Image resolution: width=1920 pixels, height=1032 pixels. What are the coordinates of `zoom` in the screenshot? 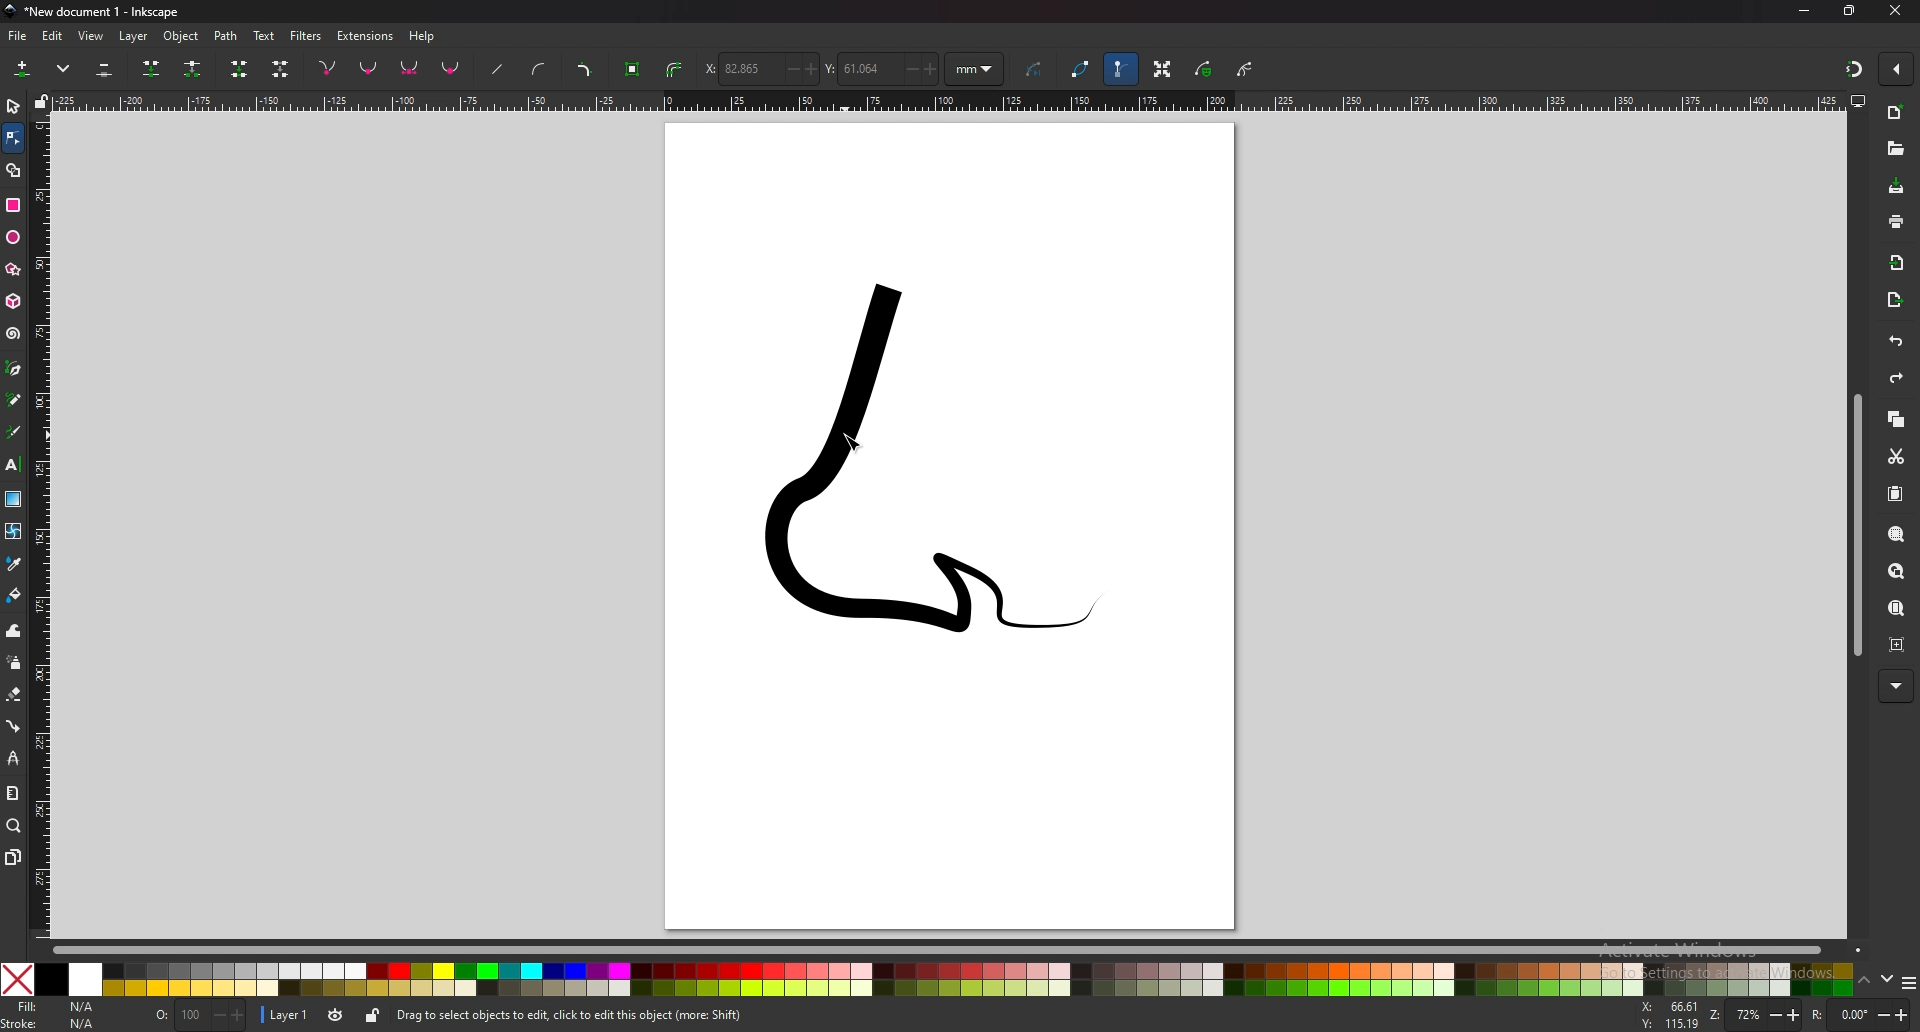 It's located at (1767, 1017).